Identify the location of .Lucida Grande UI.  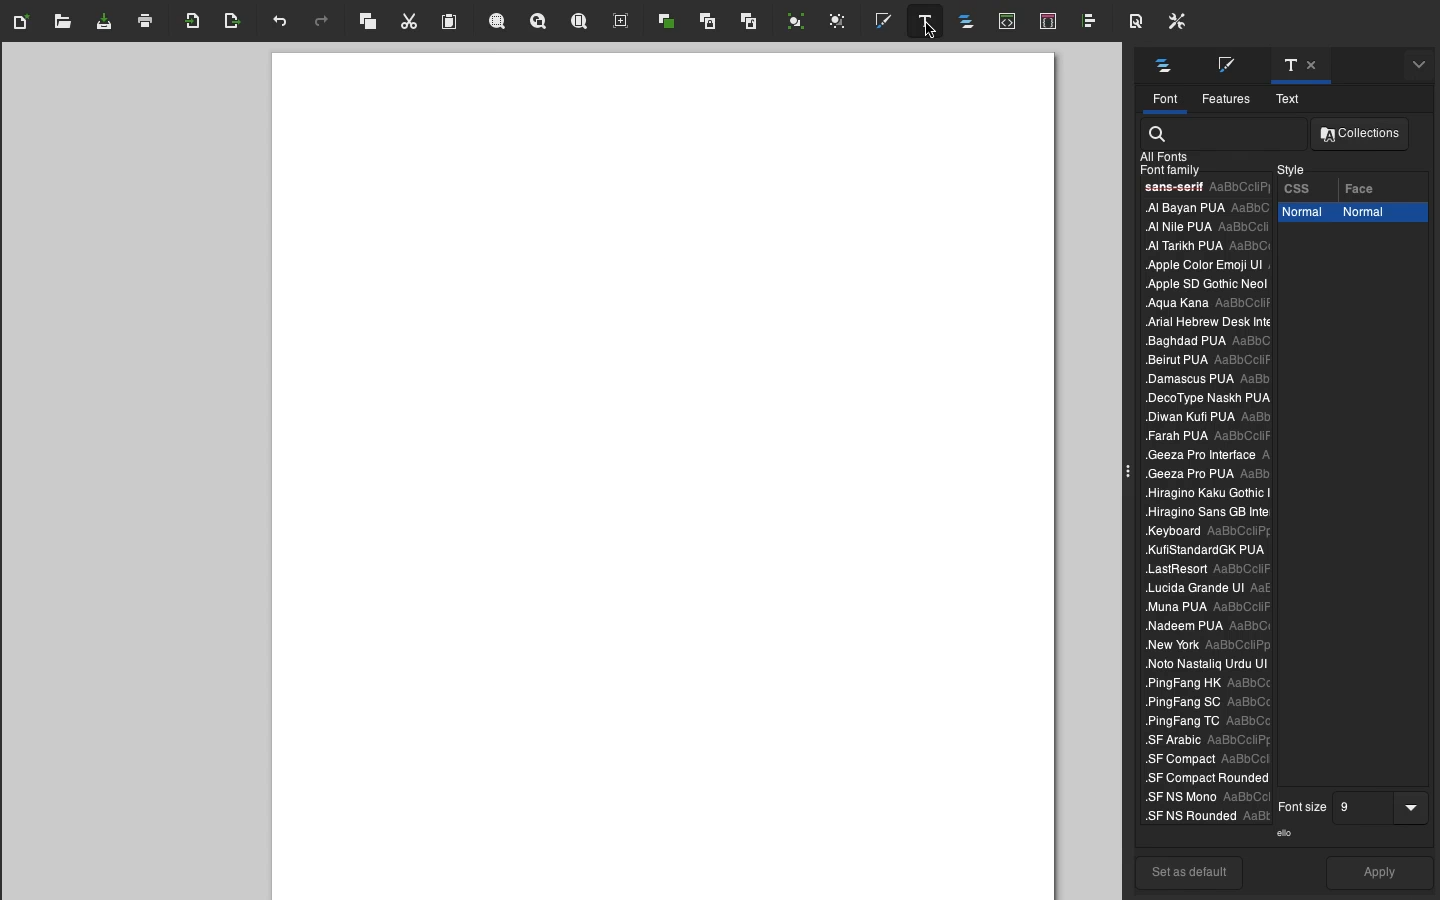
(1208, 588).